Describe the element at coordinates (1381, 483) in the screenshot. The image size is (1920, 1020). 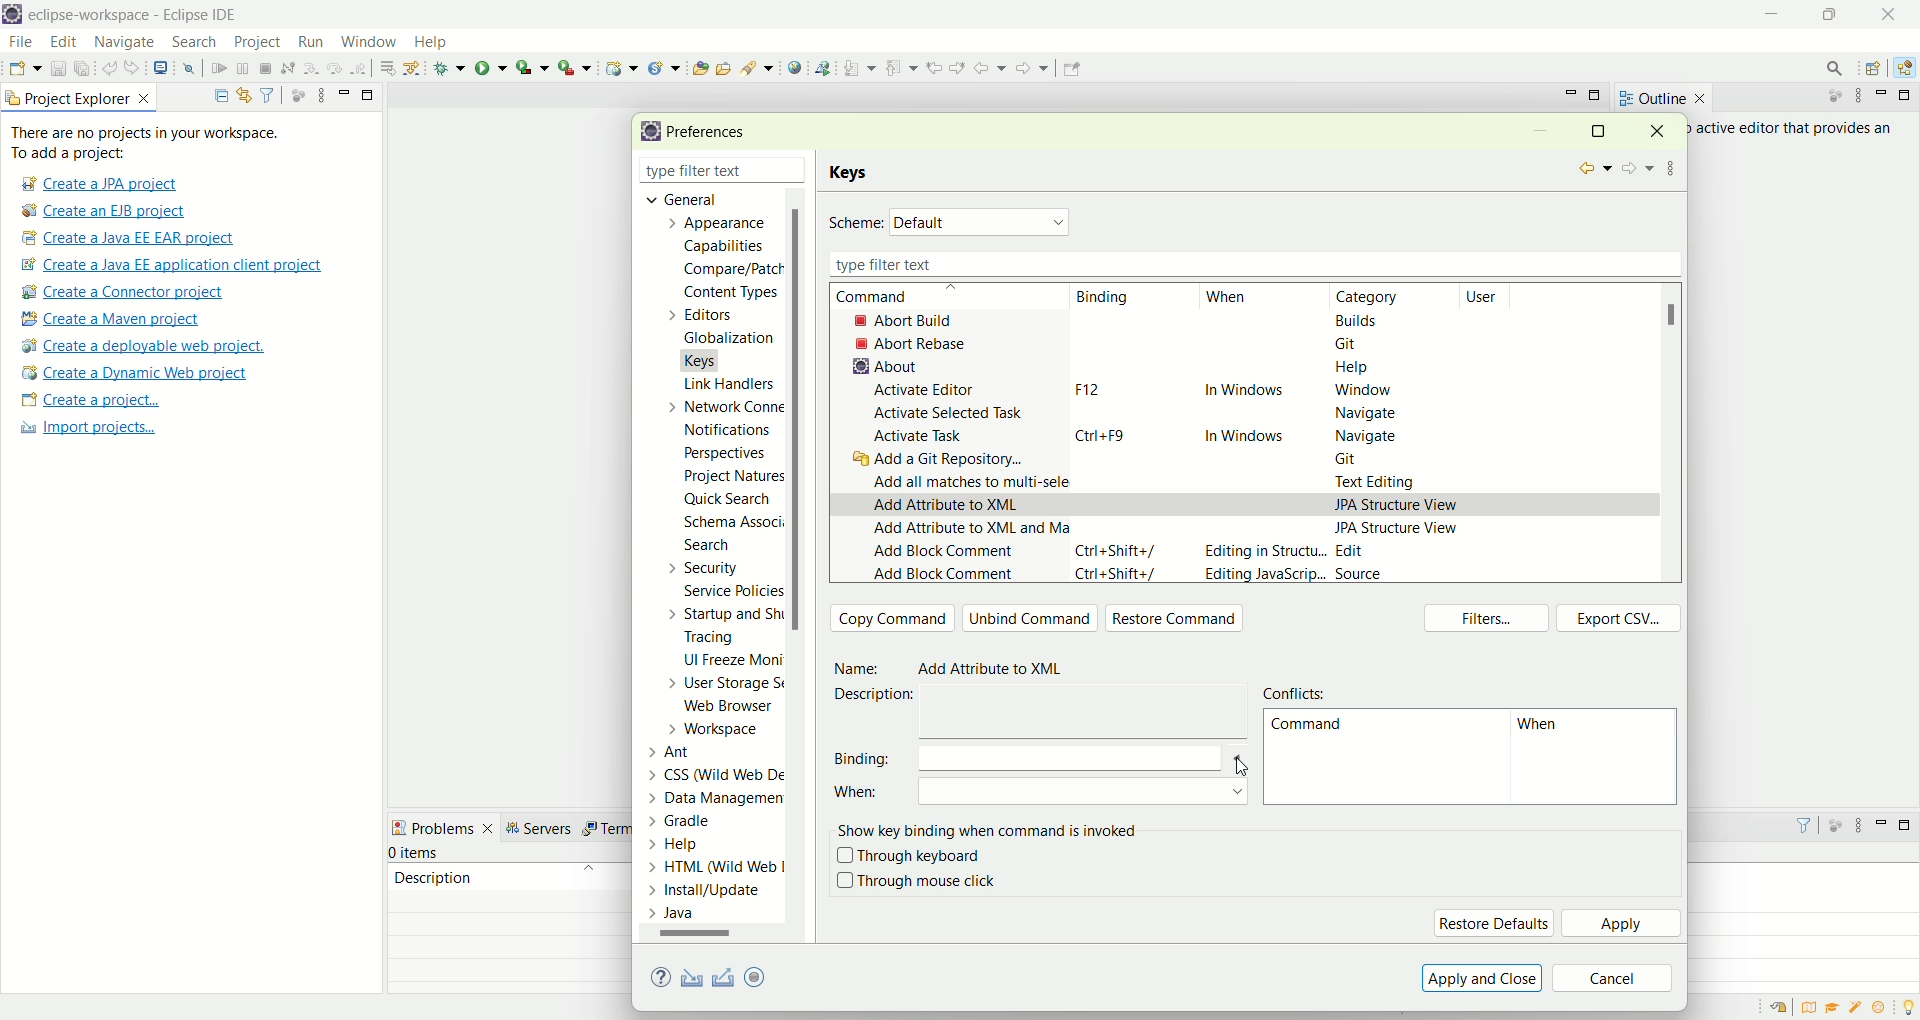
I see `text editing` at that location.